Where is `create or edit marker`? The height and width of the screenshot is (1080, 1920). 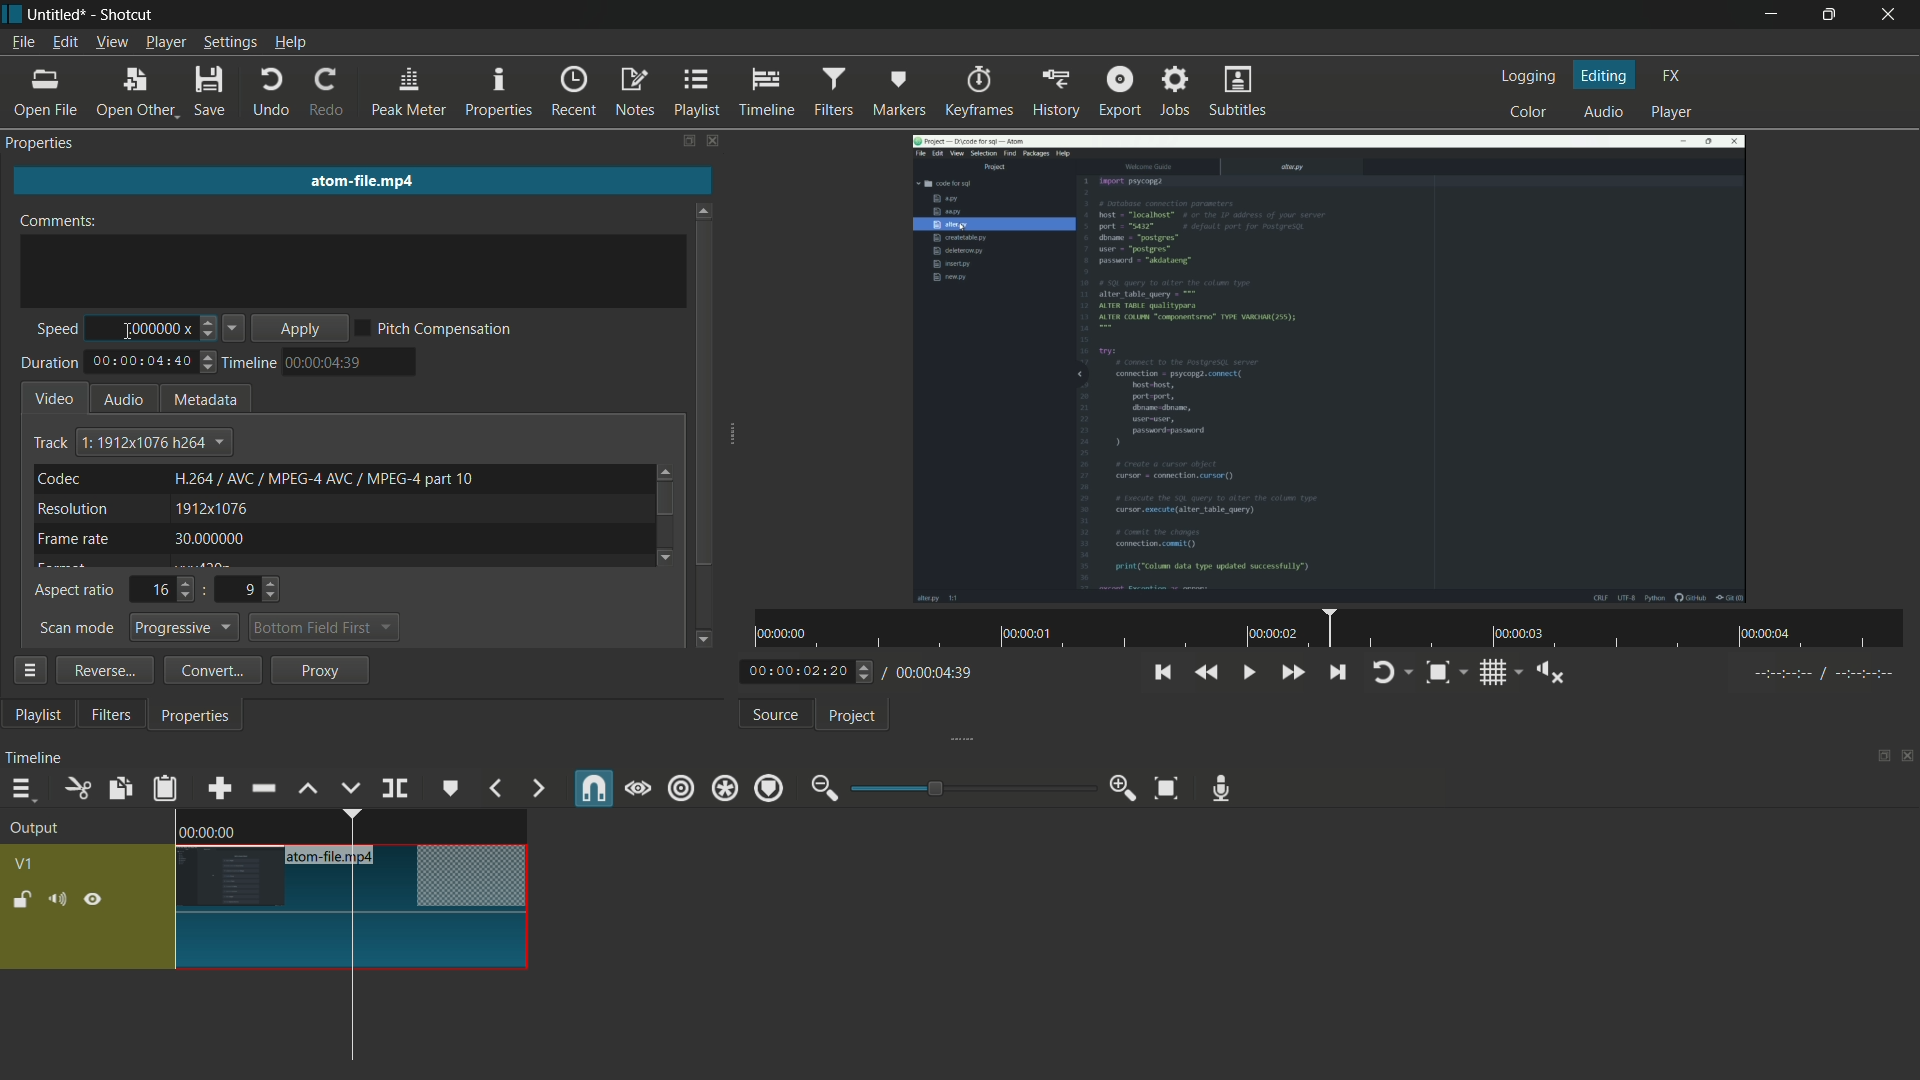
create or edit marker is located at coordinates (447, 788).